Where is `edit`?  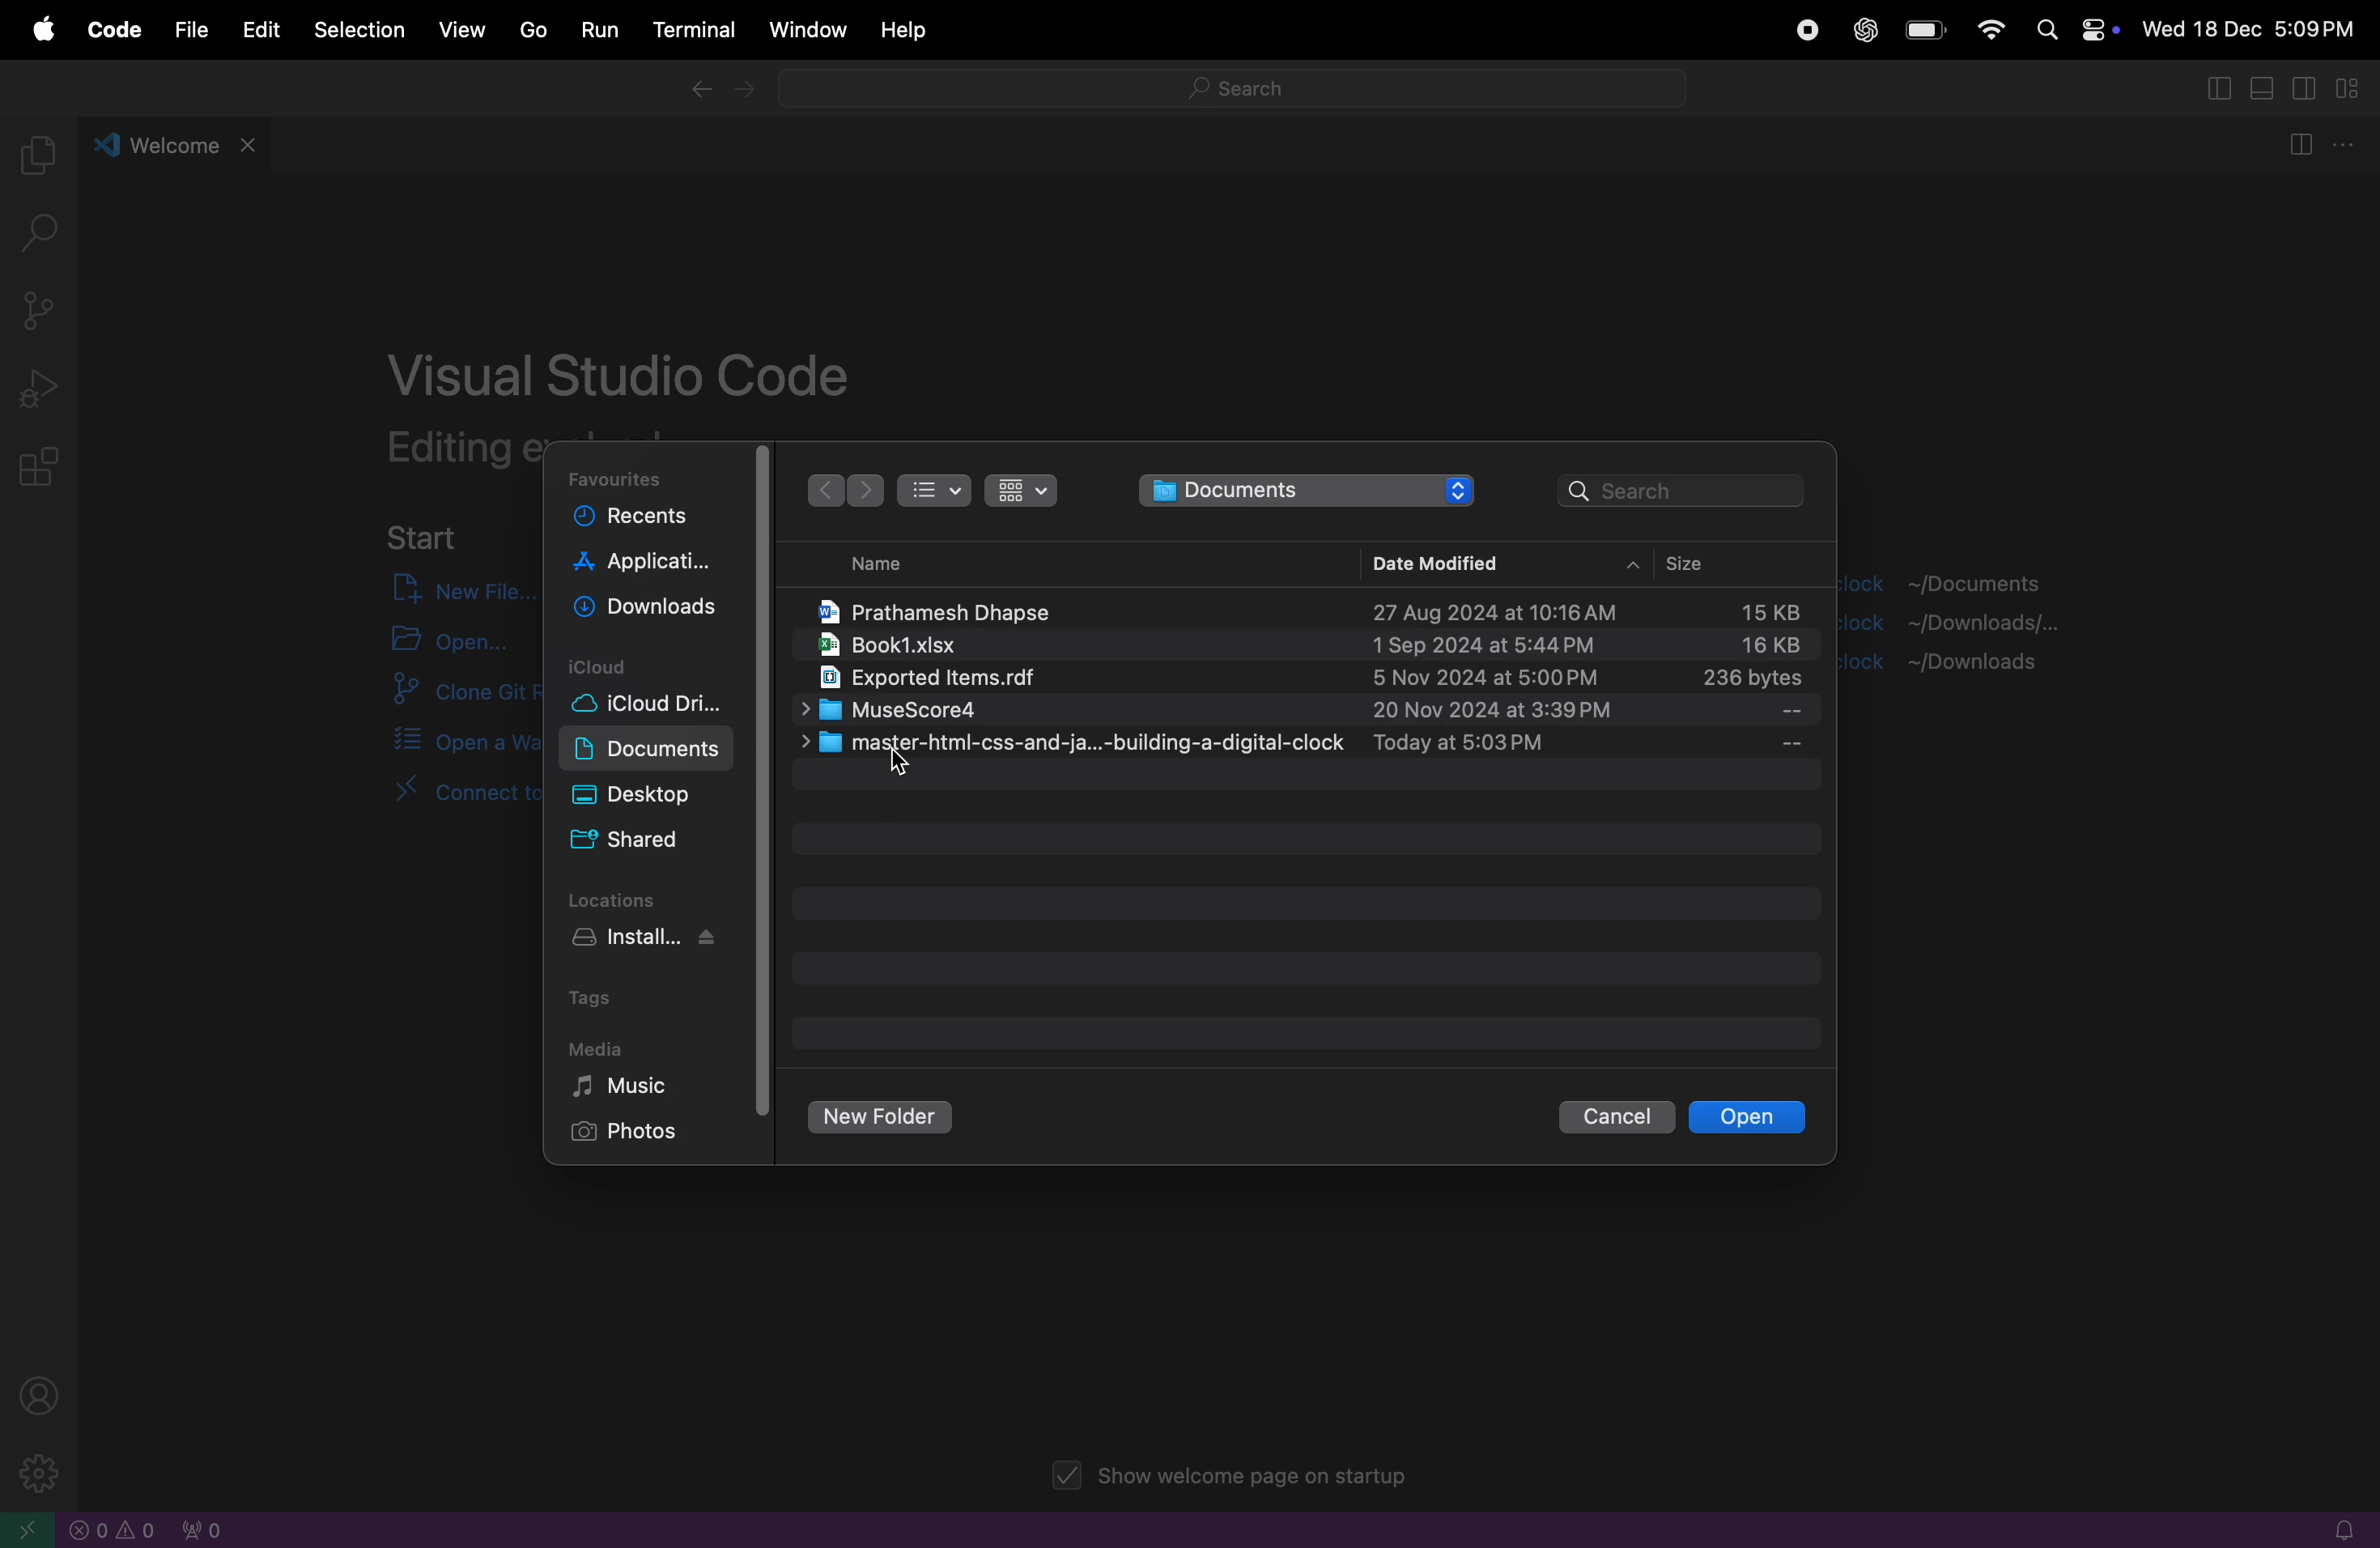 edit is located at coordinates (258, 29).